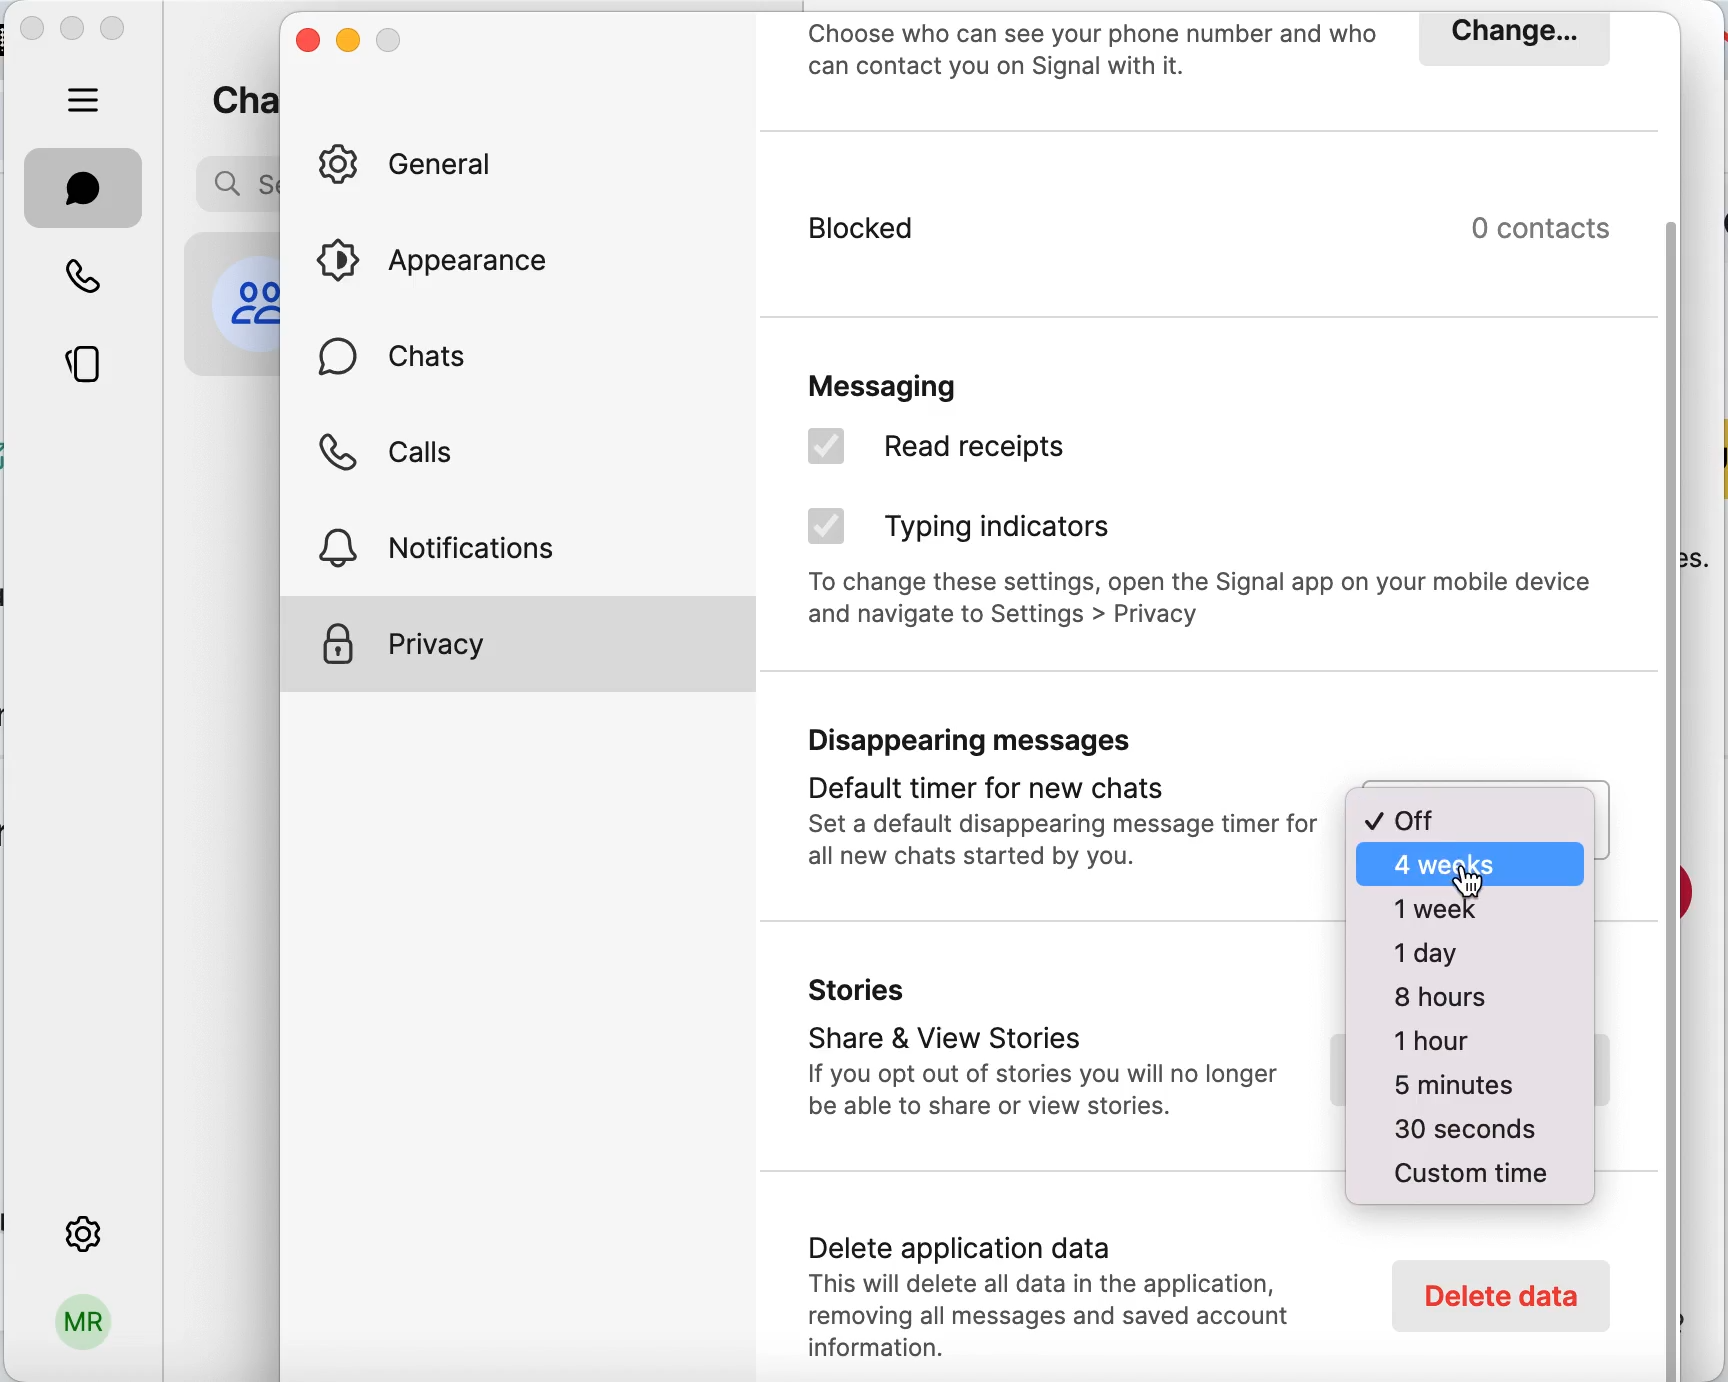  What do you see at coordinates (1554, 228) in the screenshot?
I see `0 contacts` at bounding box center [1554, 228].